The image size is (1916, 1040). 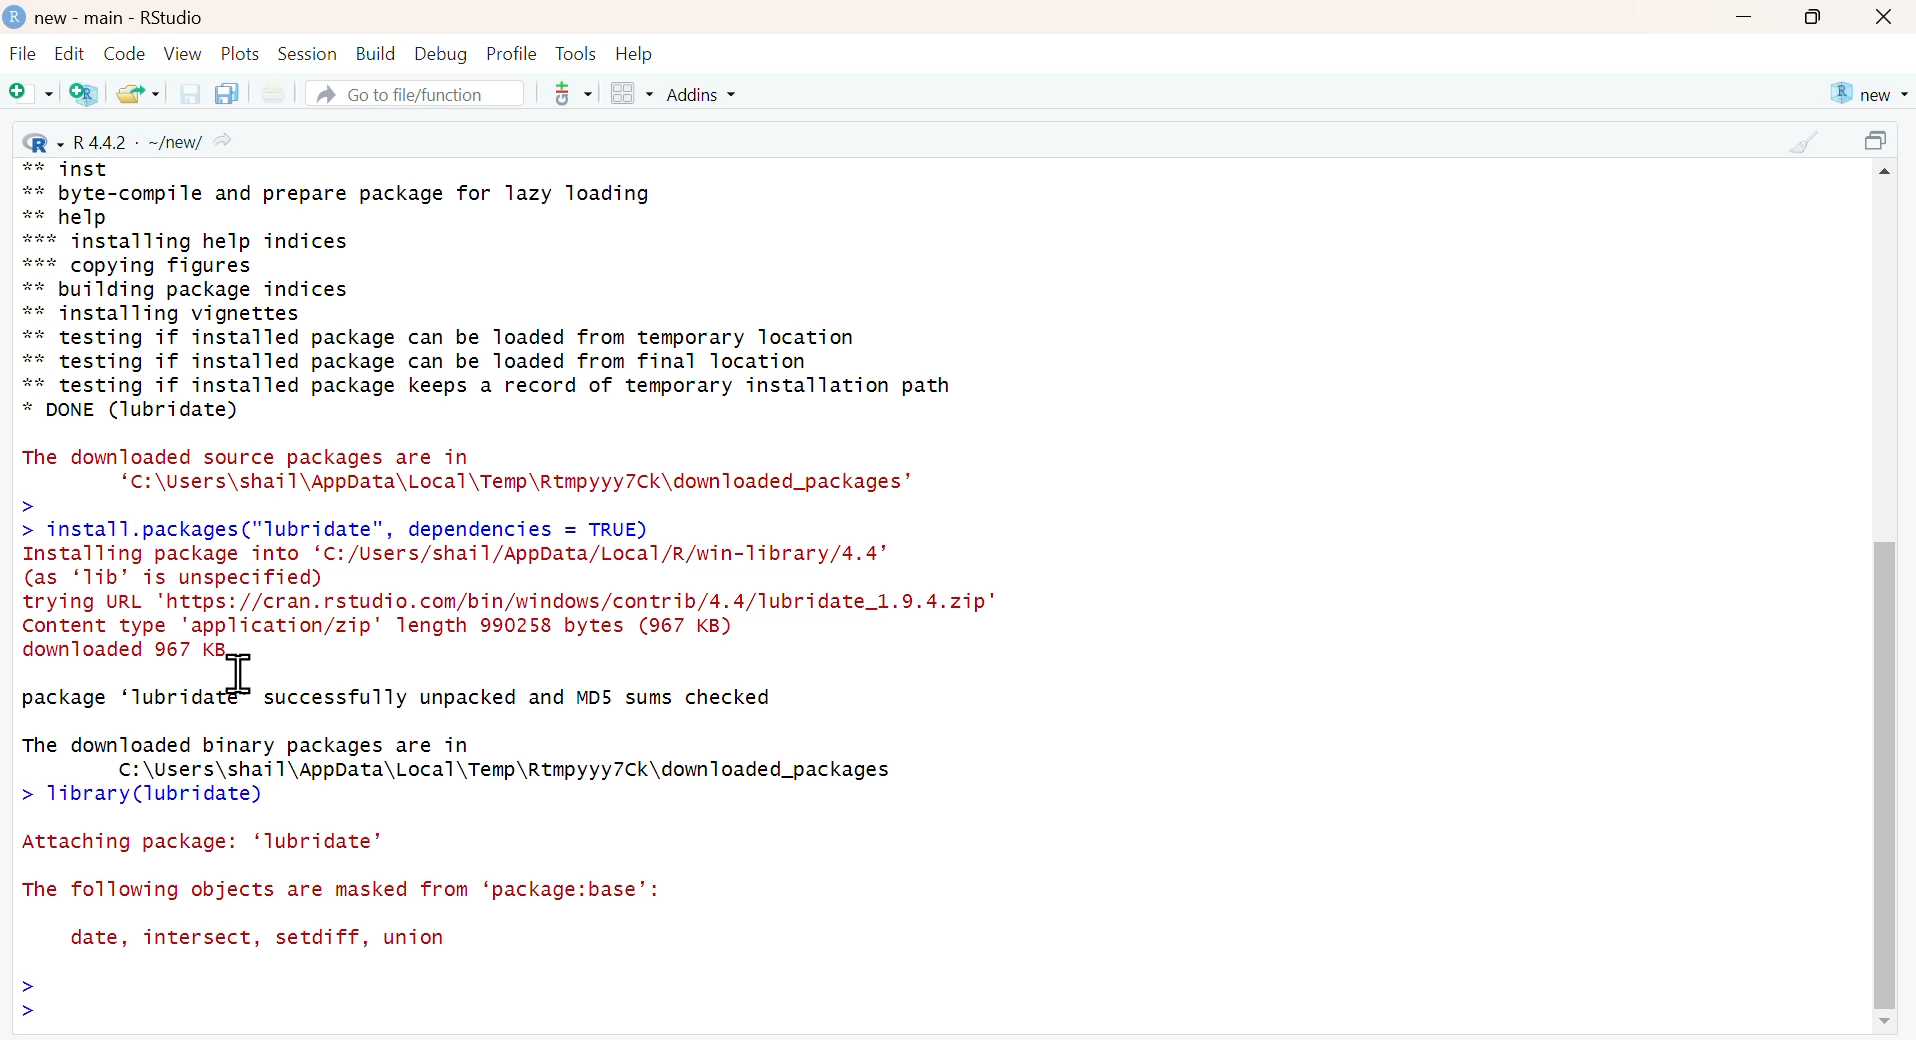 What do you see at coordinates (413, 93) in the screenshot?
I see `Go to file/function` at bounding box center [413, 93].